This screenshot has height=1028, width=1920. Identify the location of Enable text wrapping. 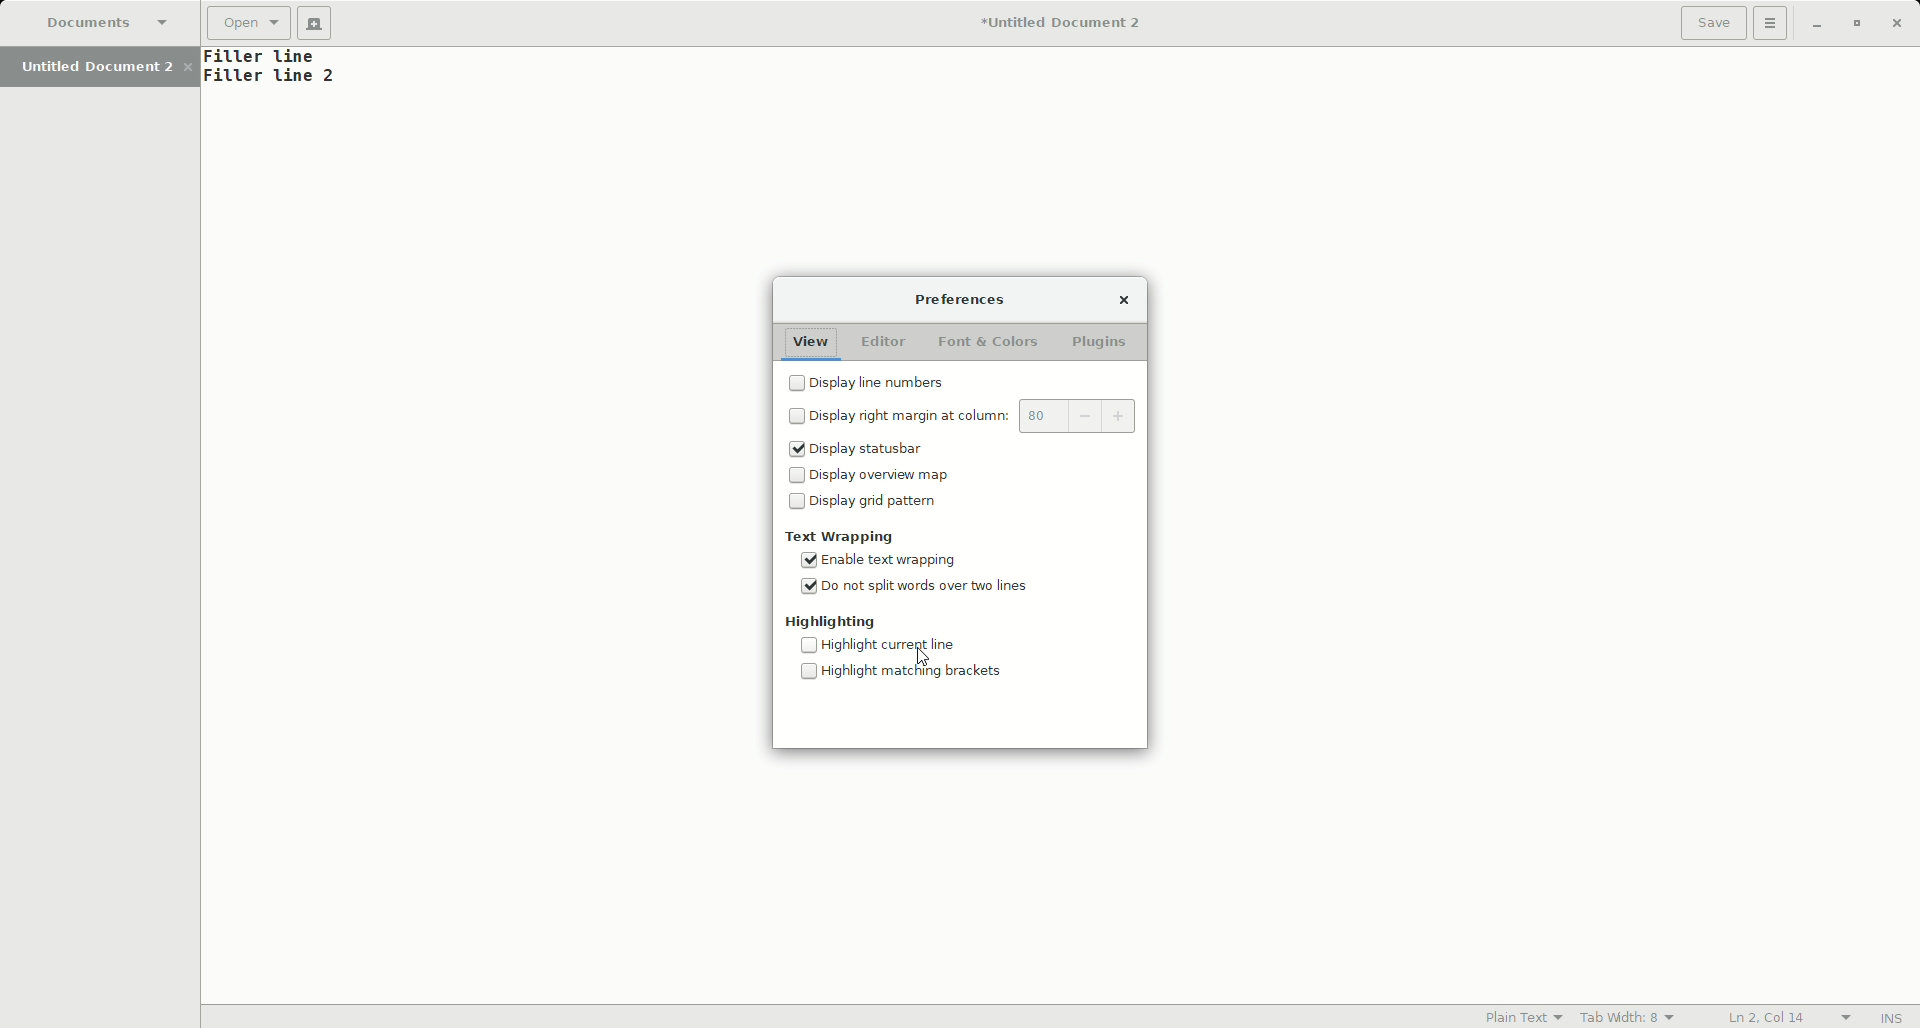
(886, 561).